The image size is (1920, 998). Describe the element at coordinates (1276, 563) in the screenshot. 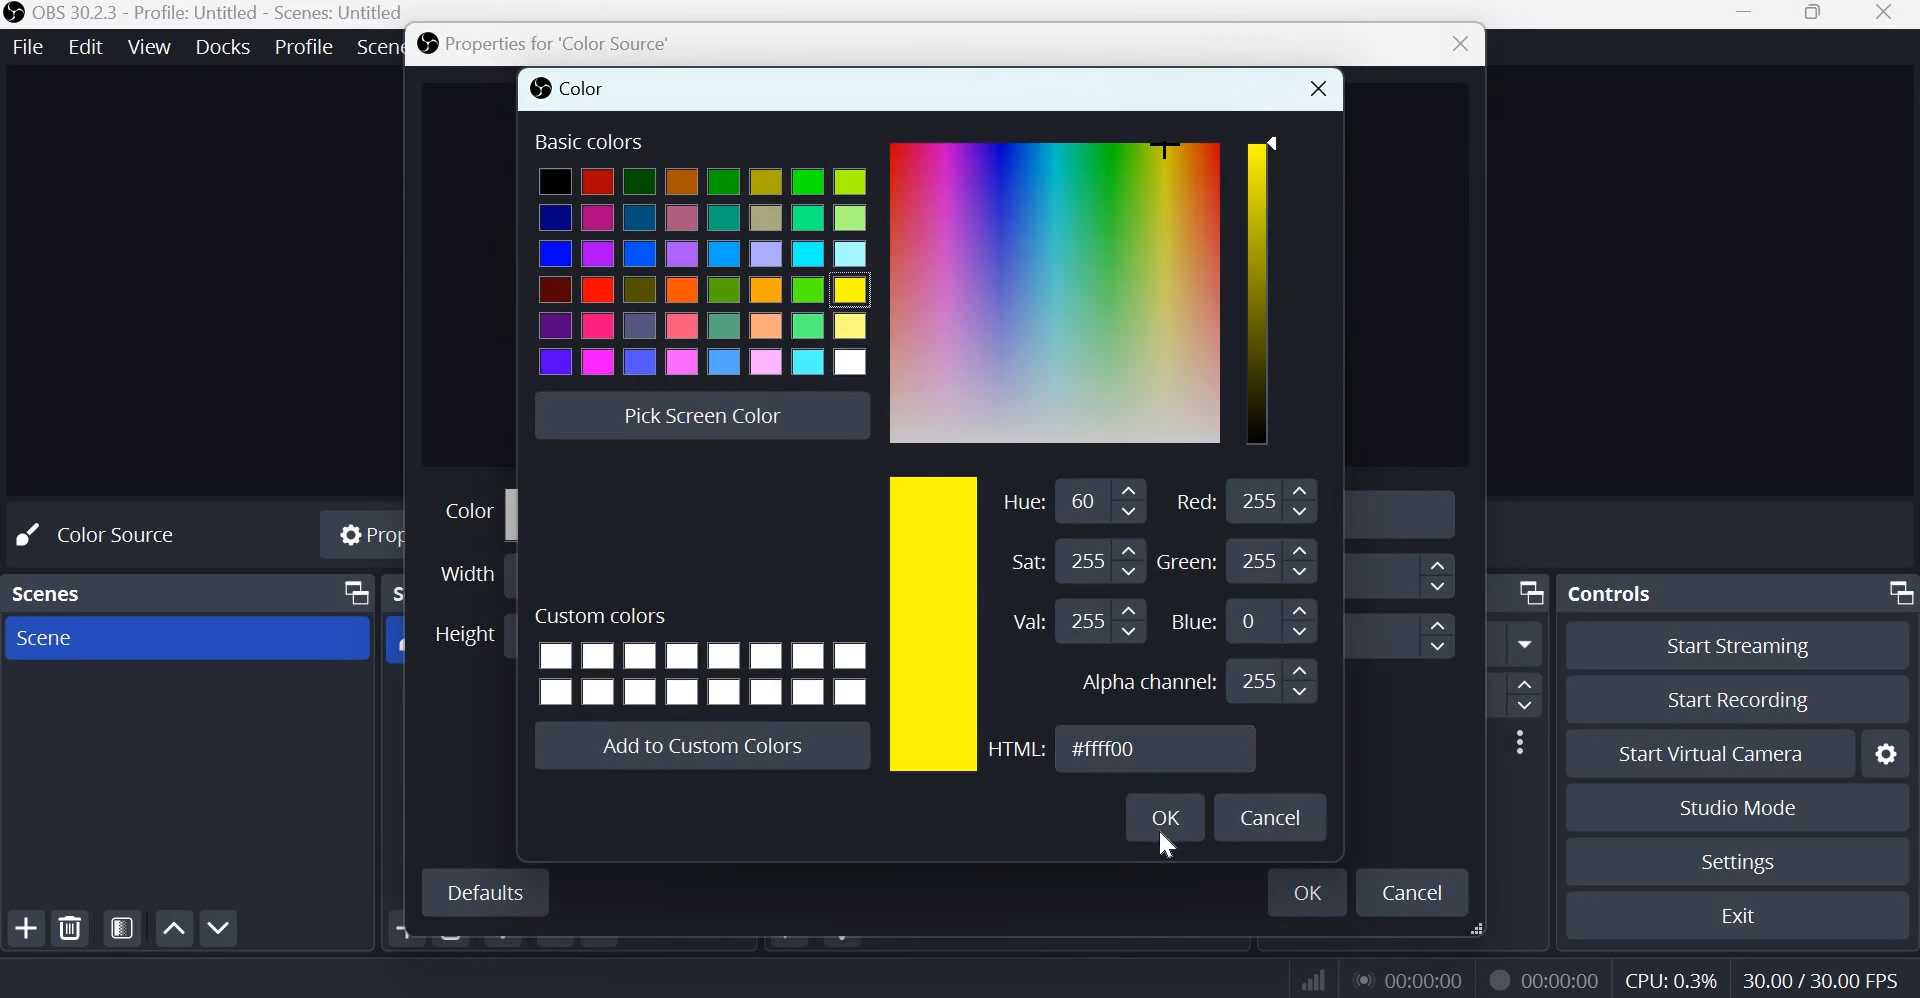

I see `Input ` at that location.